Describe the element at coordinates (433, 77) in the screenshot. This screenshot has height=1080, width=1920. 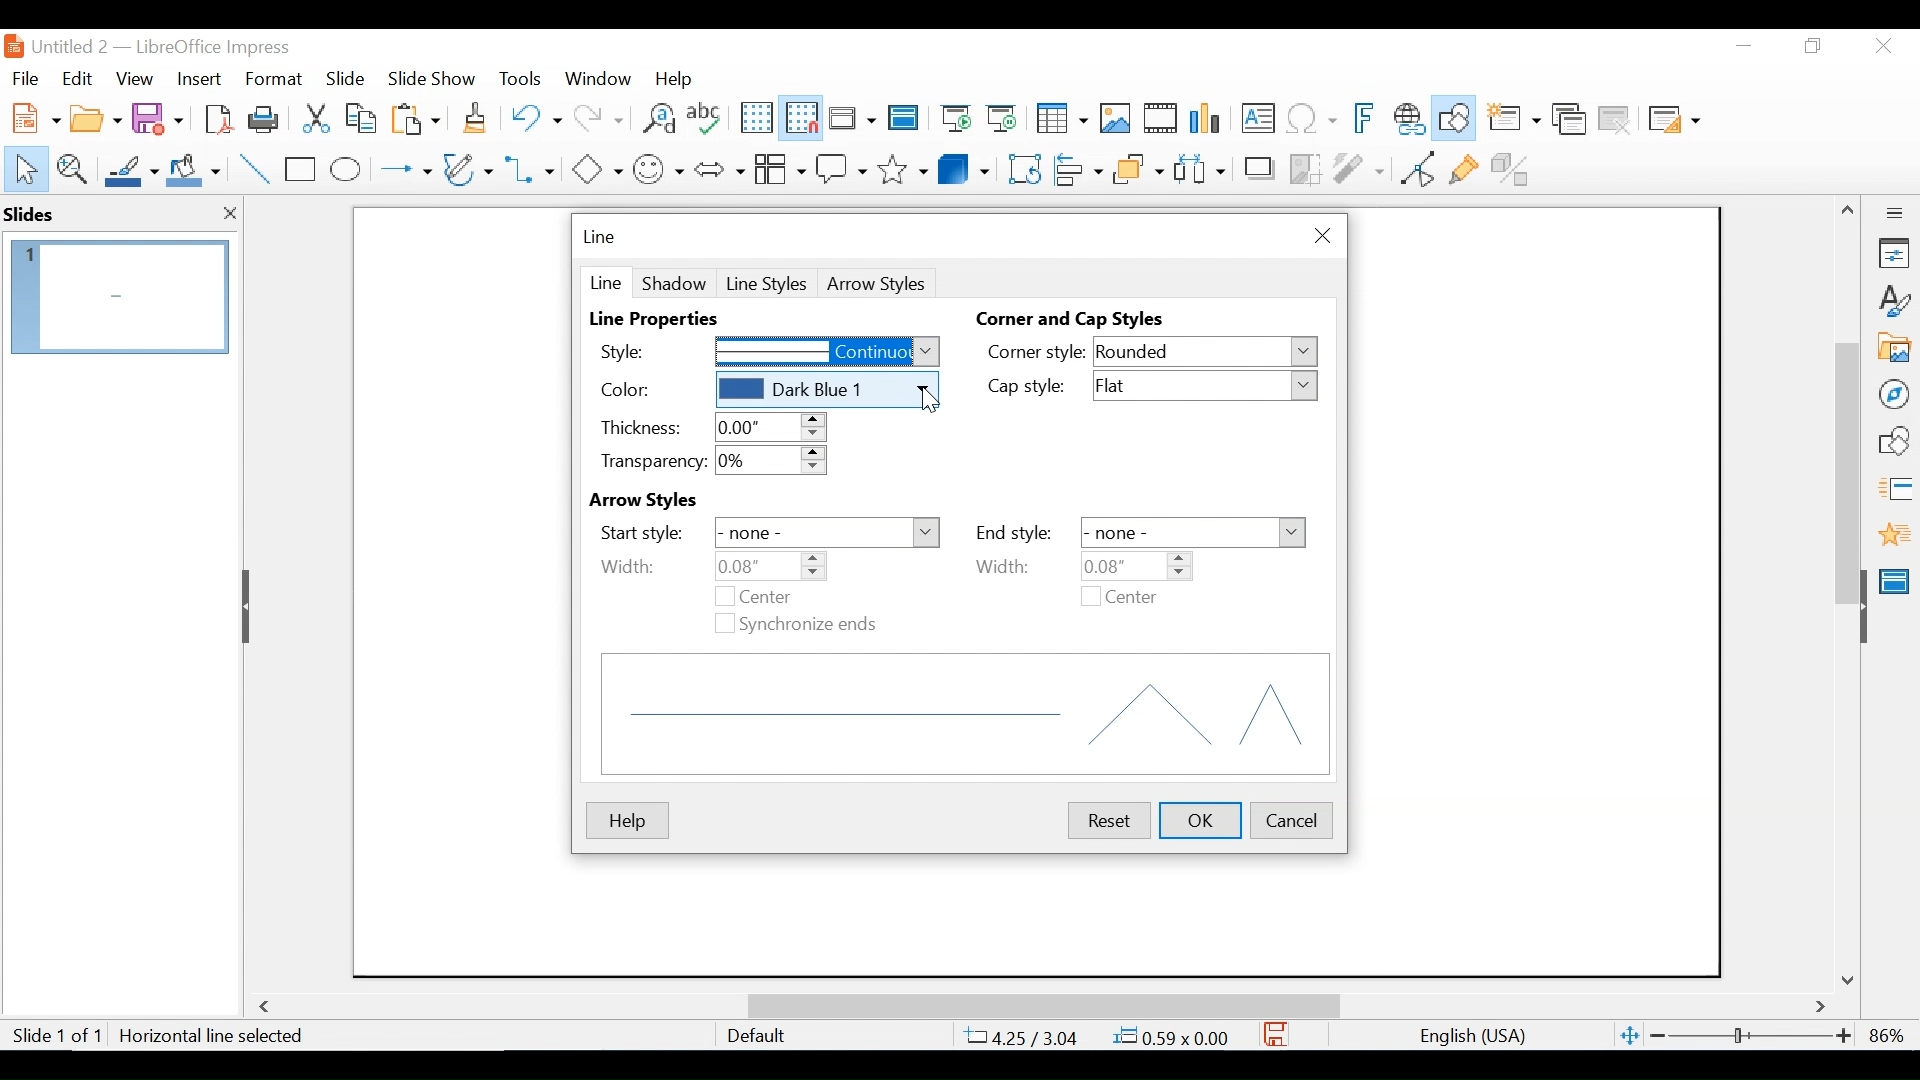
I see `Slide Show` at that location.